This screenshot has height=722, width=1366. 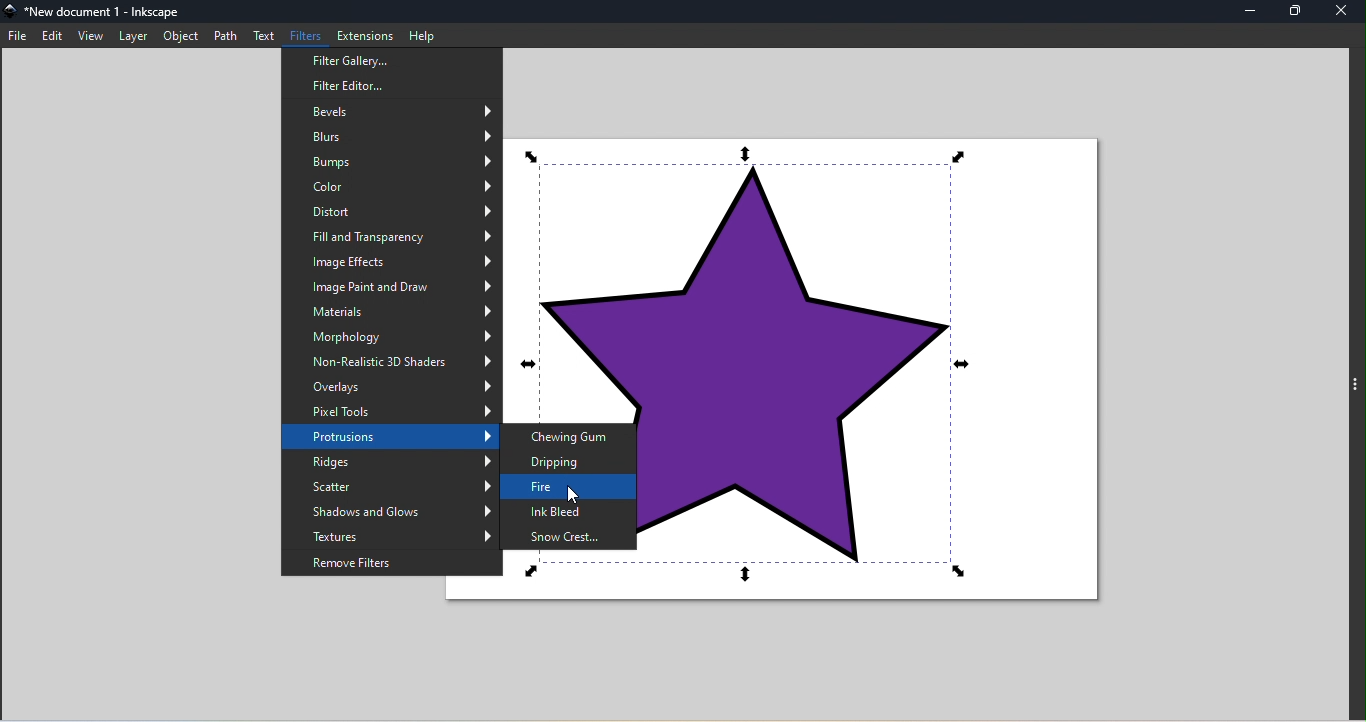 What do you see at coordinates (1344, 11) in the screenshot?
I see `close` at bounding box center [1344, 11].